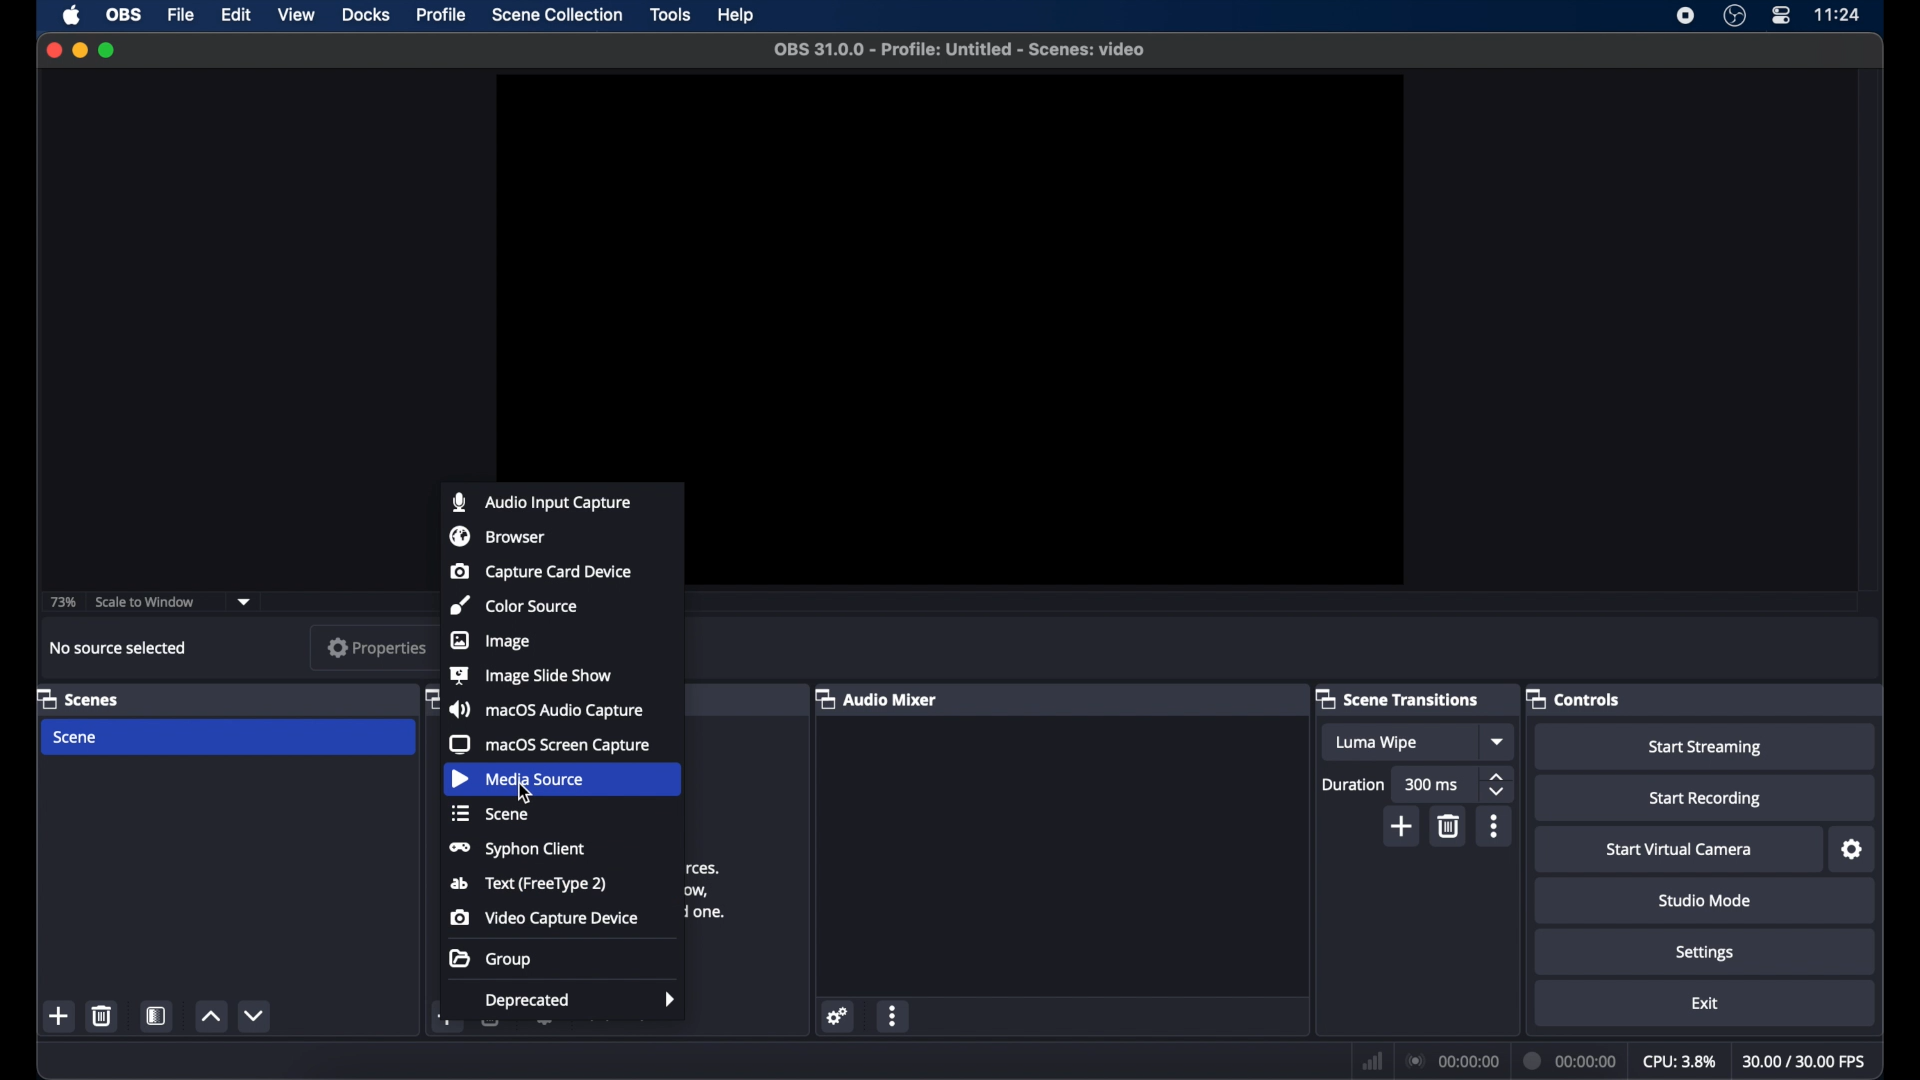 The height and width of the screenshot is (1080, 1920). What do you see at coordinates (541, 917) in the screenshot?
I see `video capture device` at bounding box center [541, 917].